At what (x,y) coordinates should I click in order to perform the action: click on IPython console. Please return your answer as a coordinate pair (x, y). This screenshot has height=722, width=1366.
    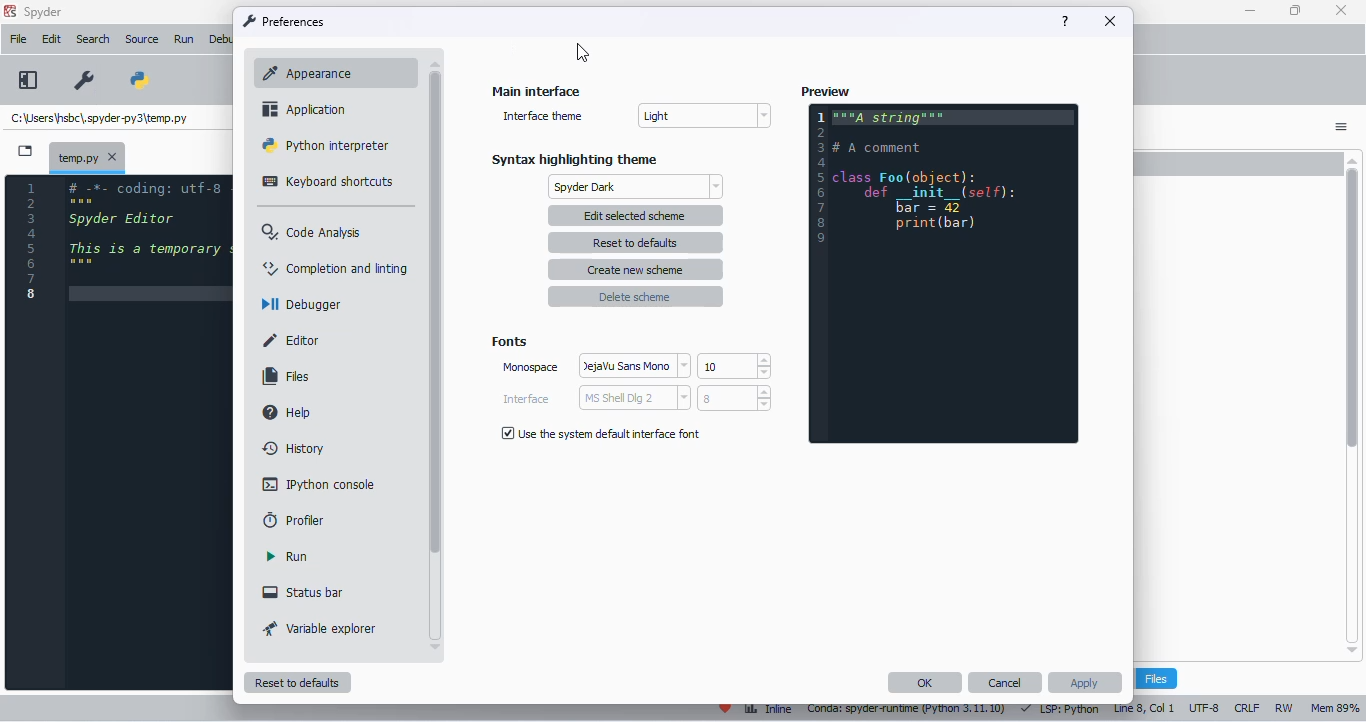
    Looking at the image, I should click on (318, 484).